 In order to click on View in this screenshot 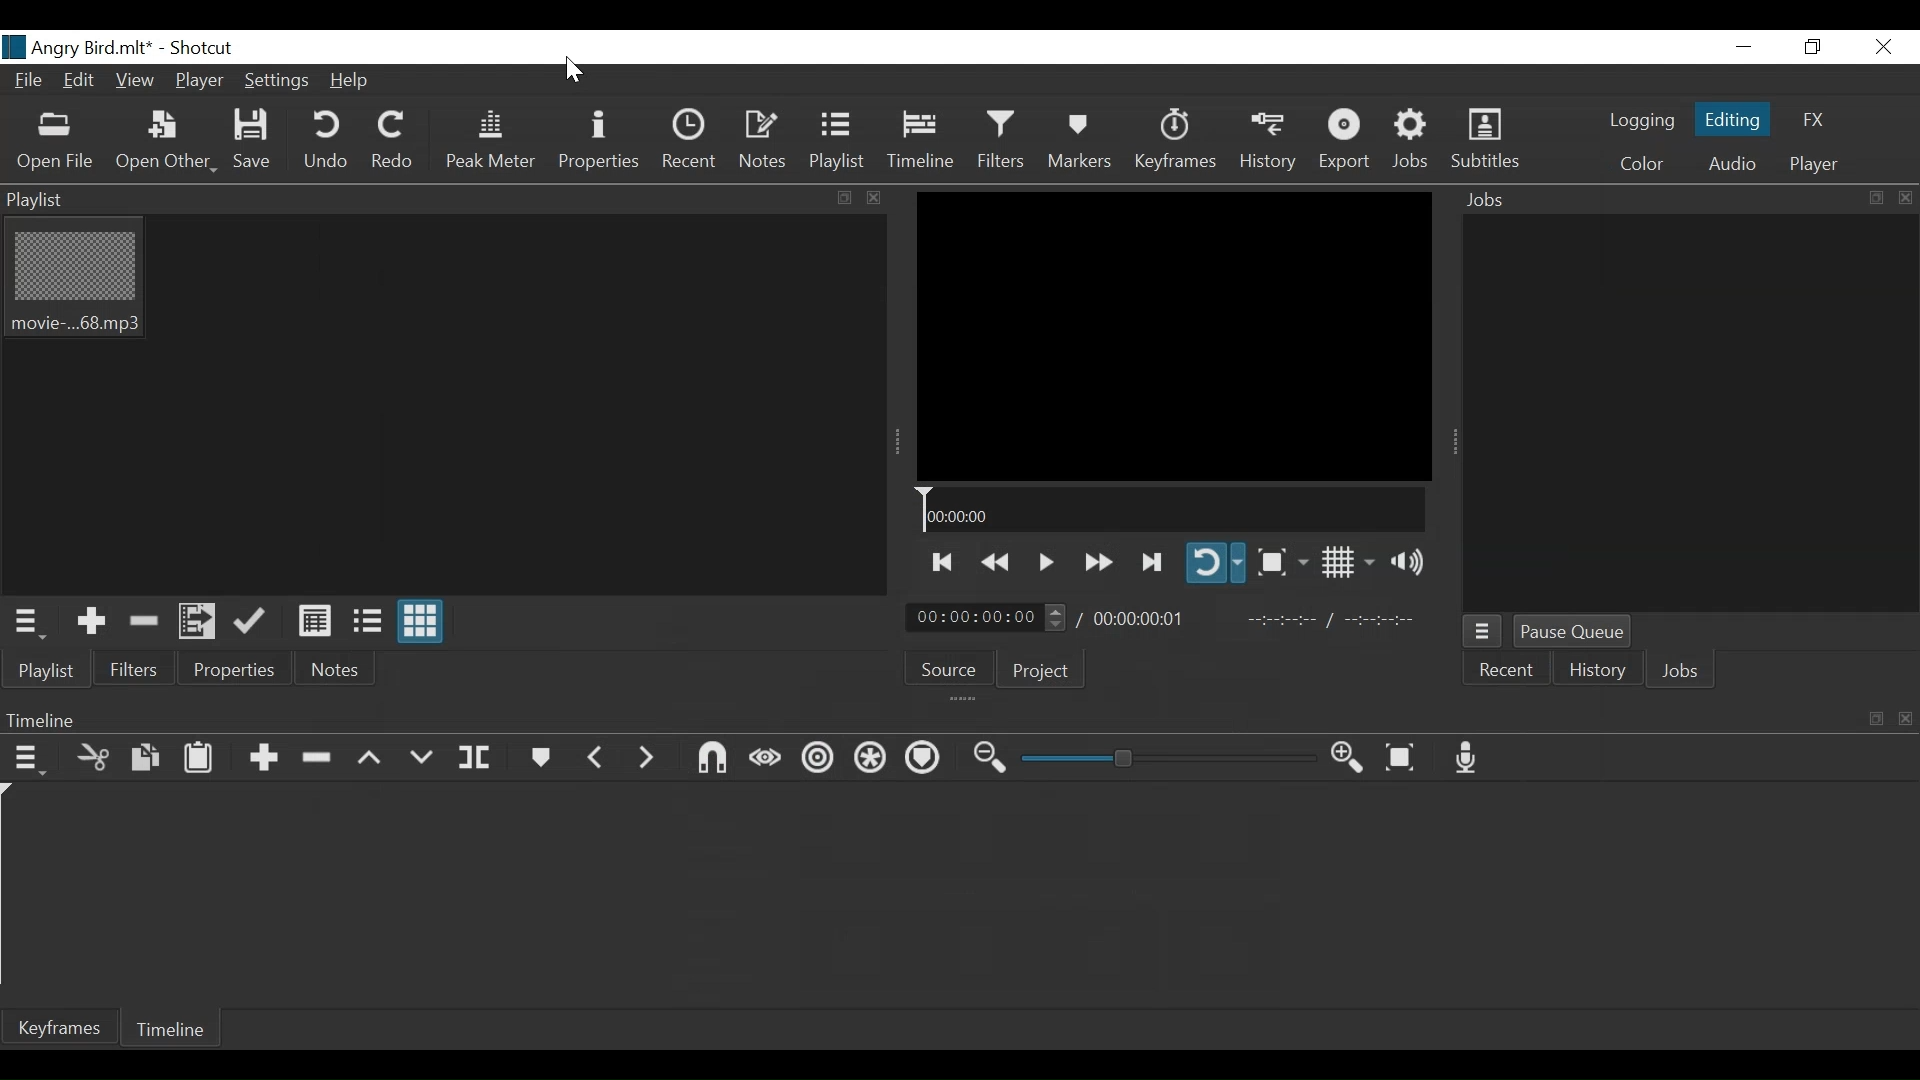, I will do `click(135, 83)`.